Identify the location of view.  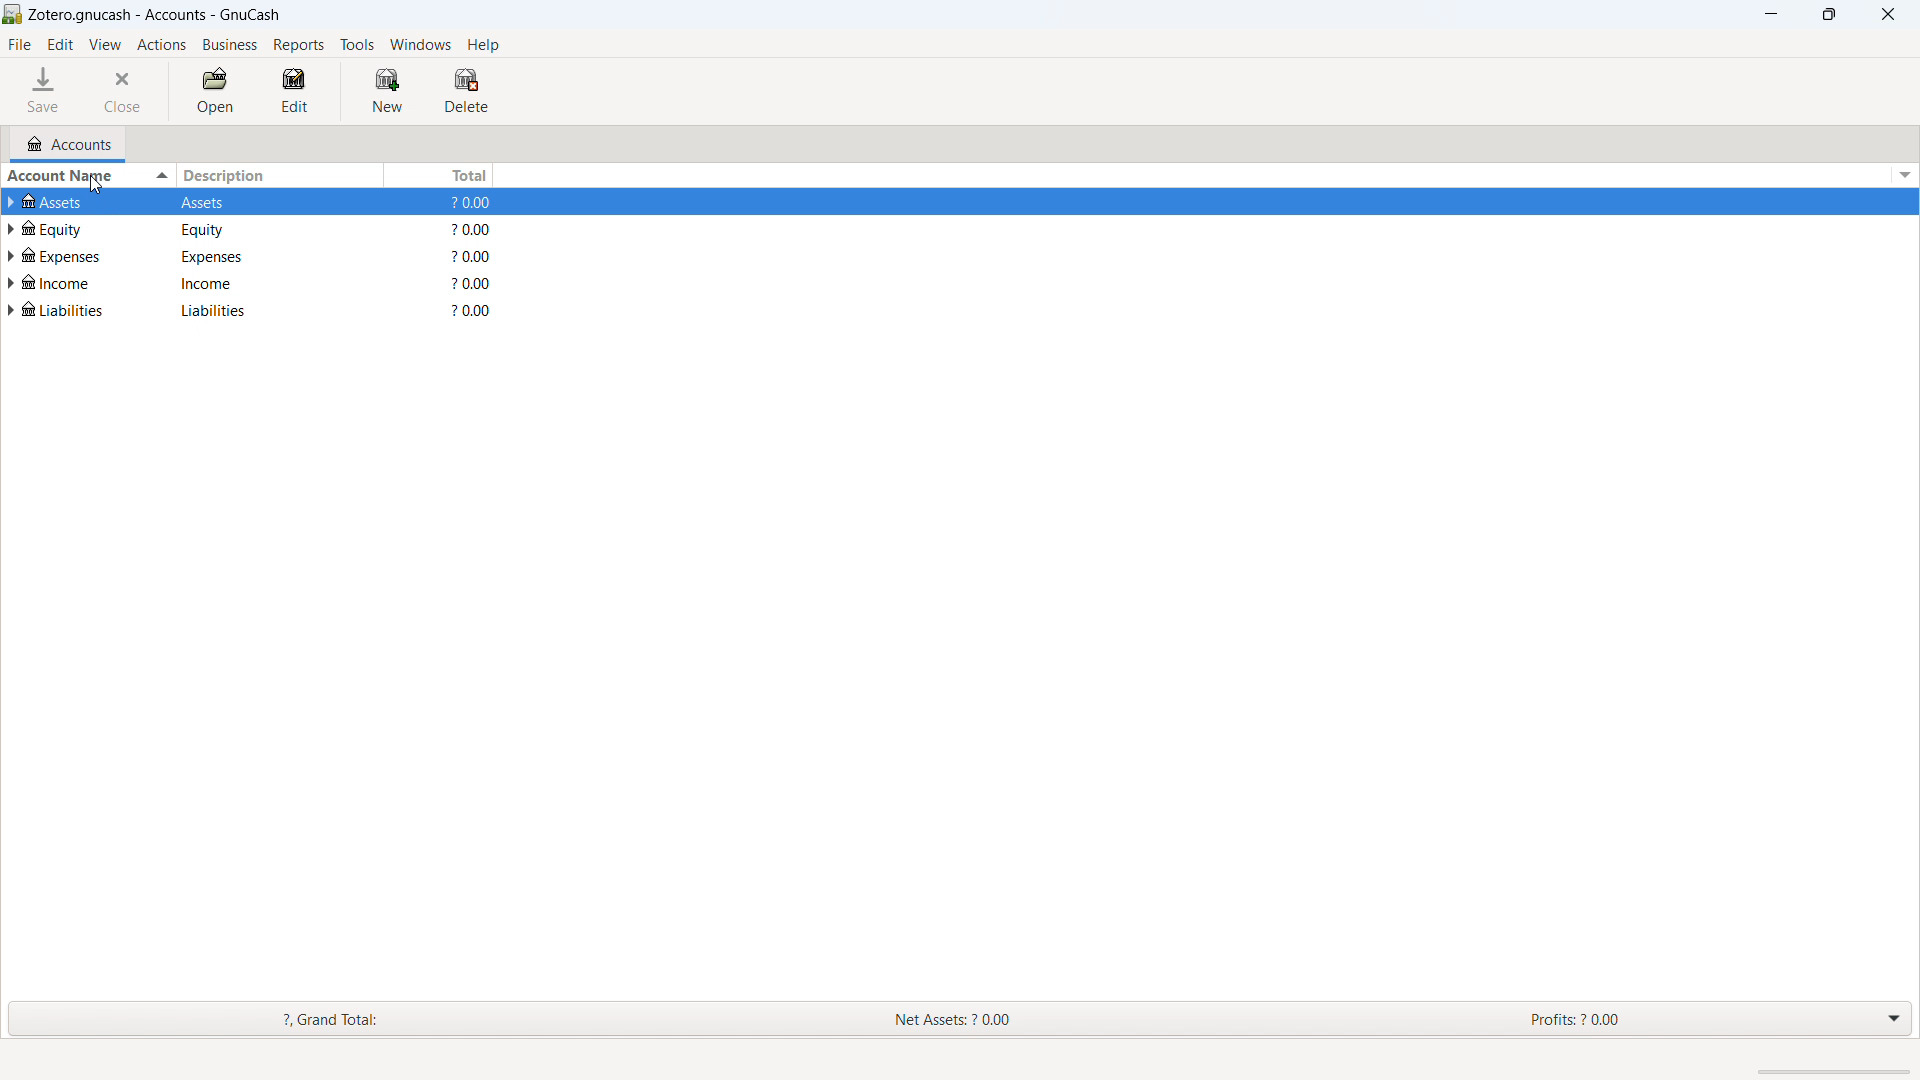
(105, 44).